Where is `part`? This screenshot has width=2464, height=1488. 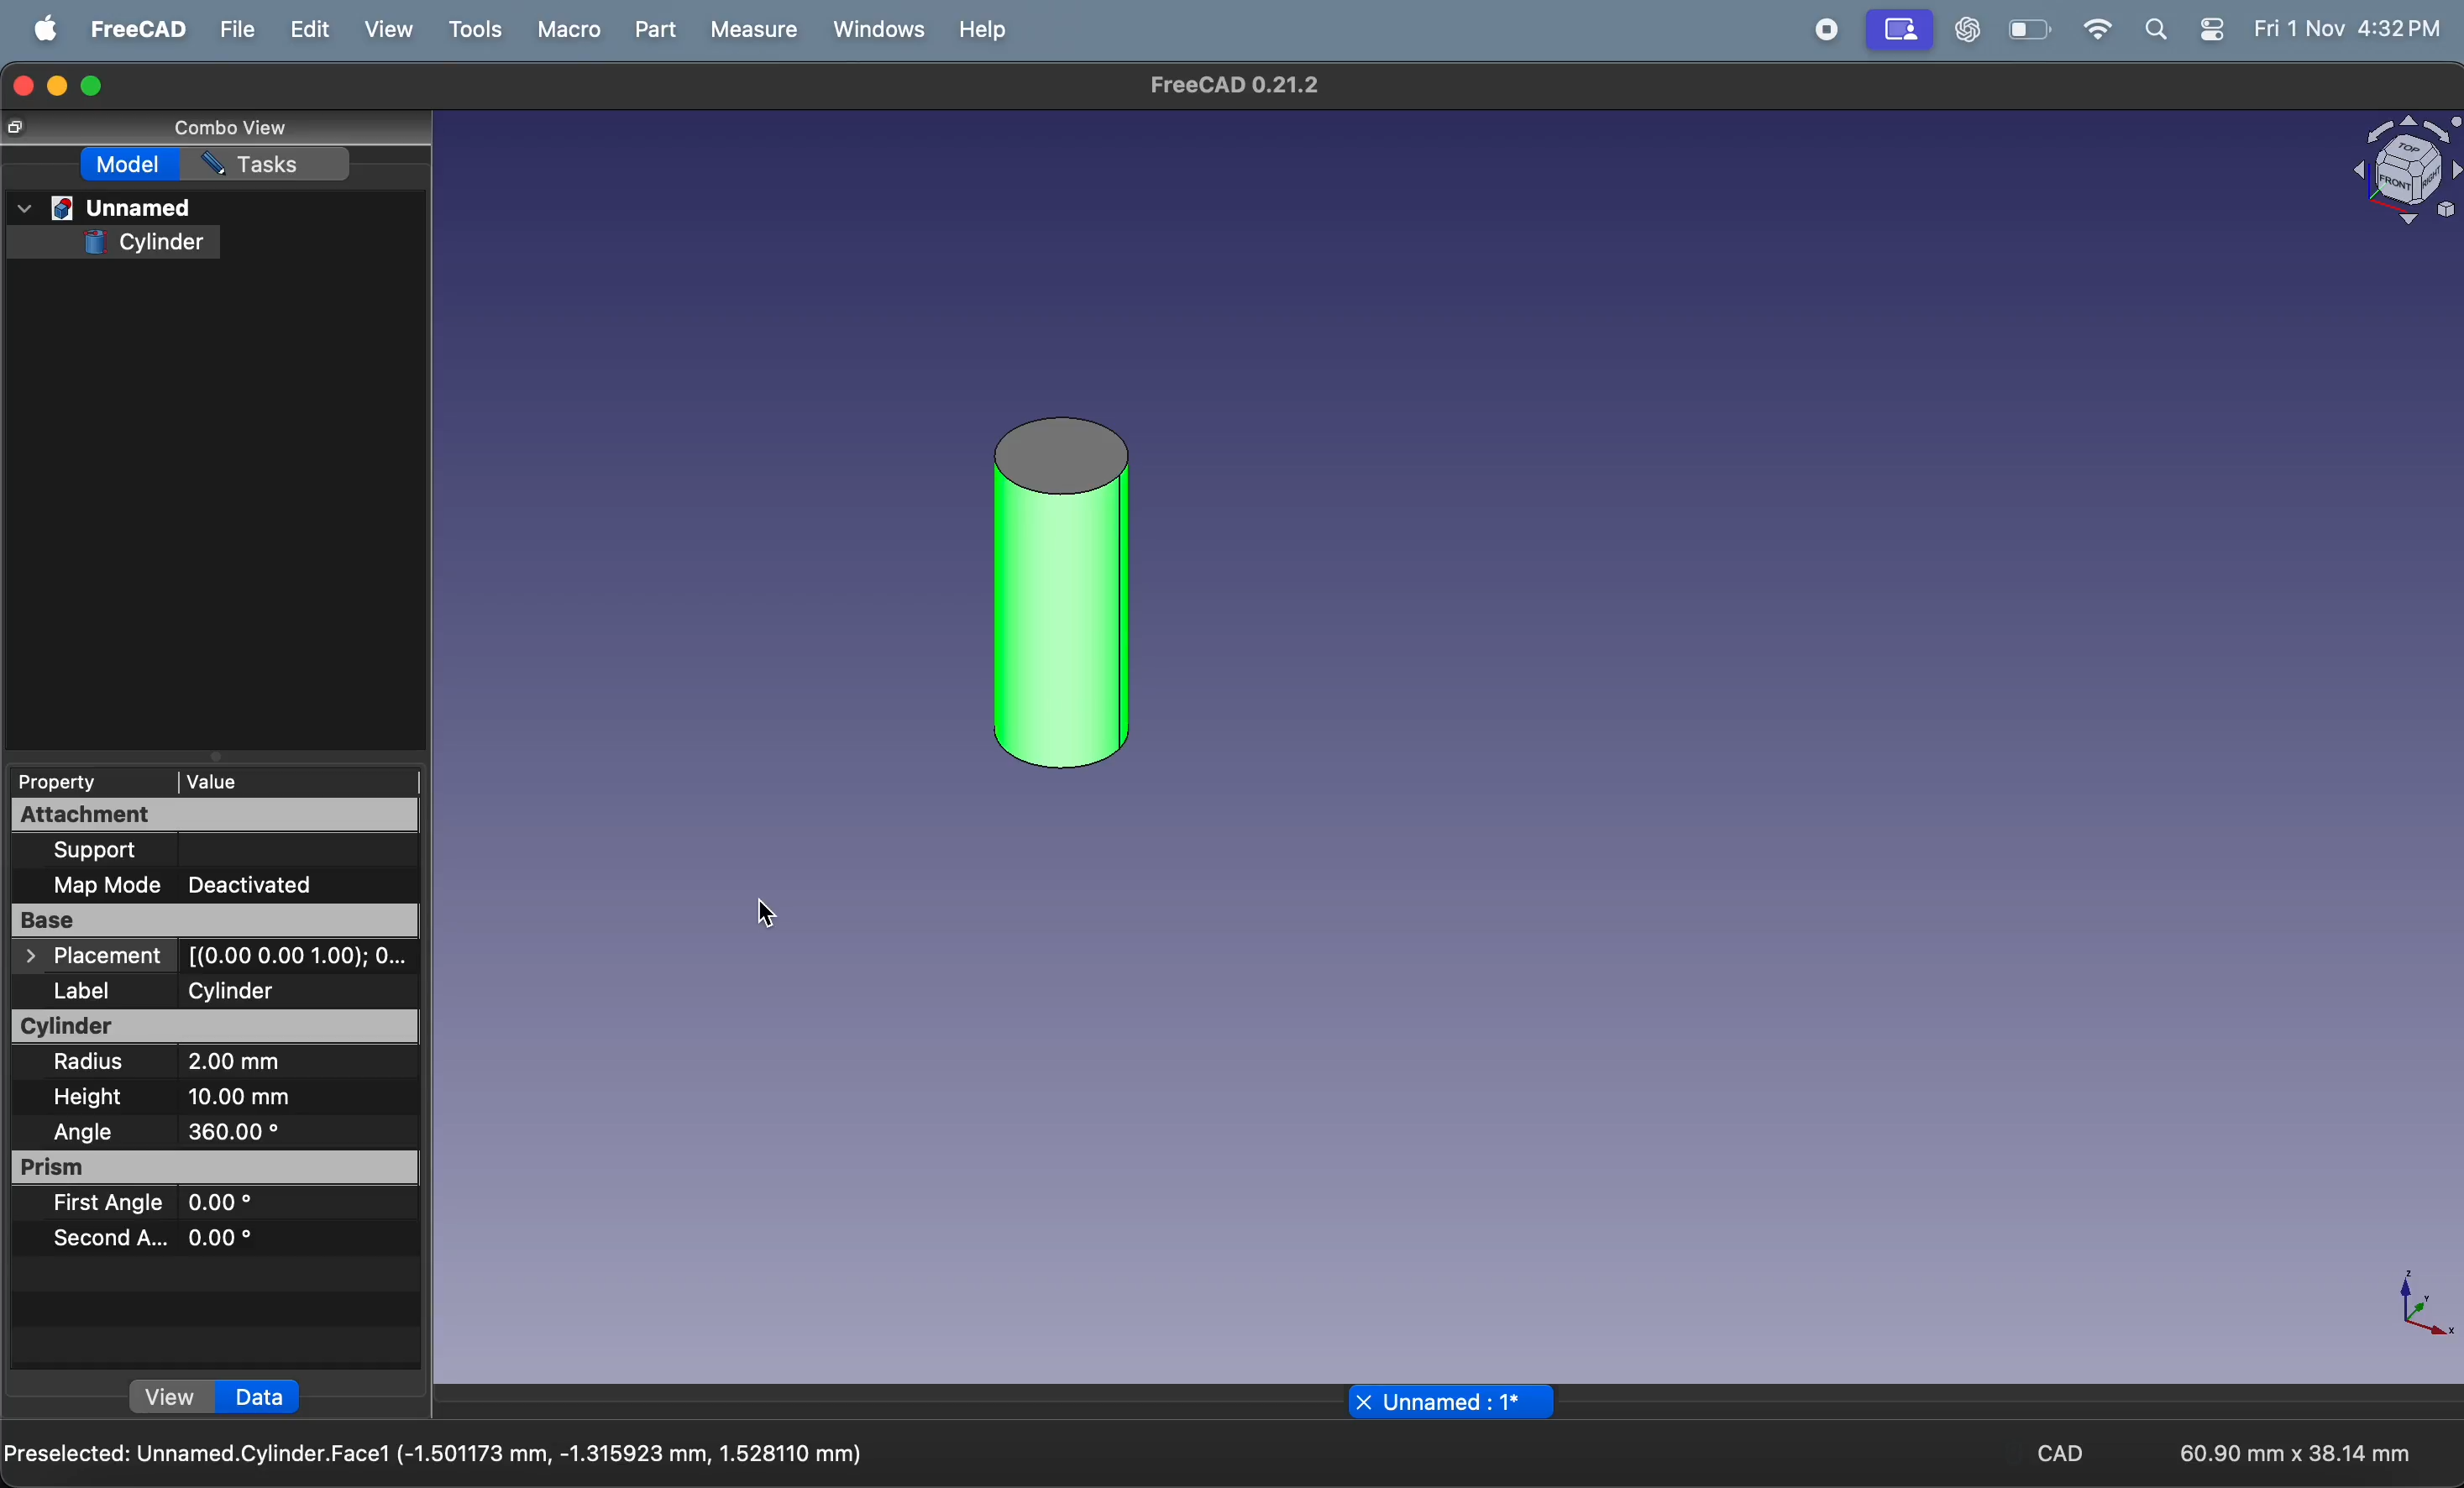 part is located at coordinates (652, 28).